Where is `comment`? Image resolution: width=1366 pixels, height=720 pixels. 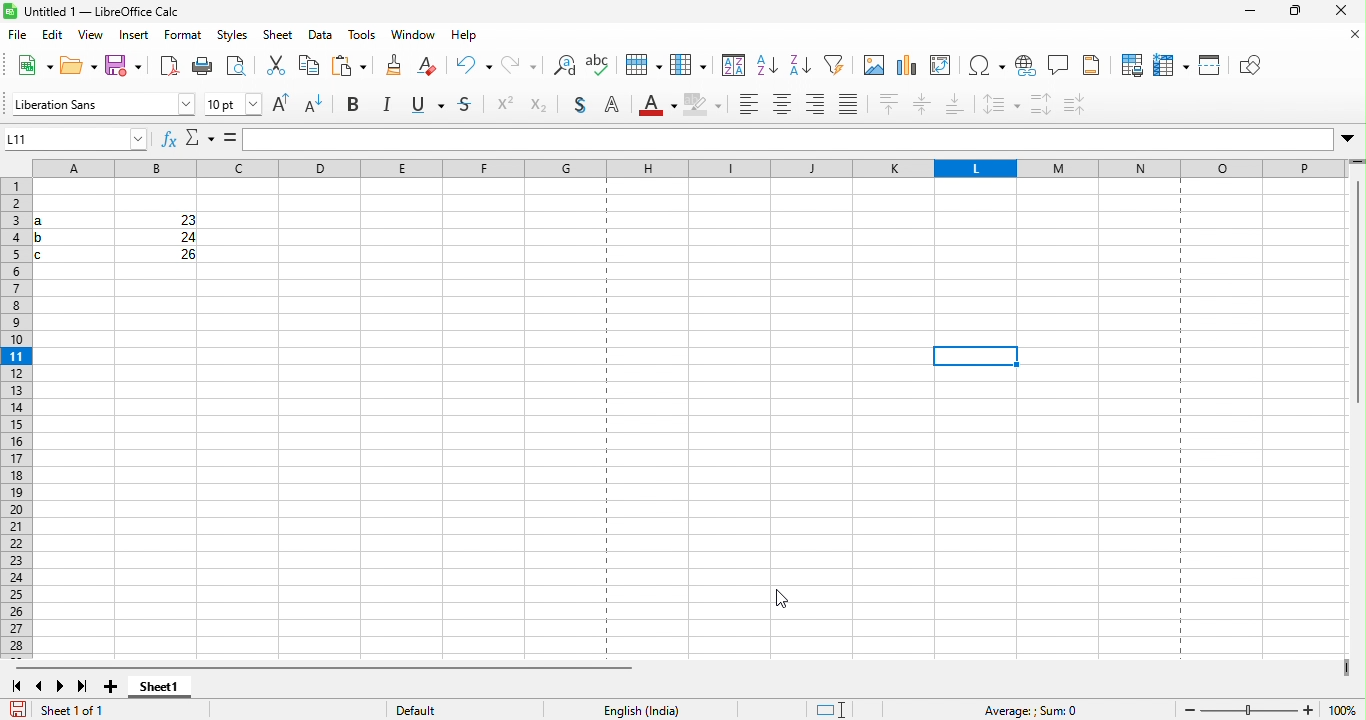
comment is located at coordinates (1060, 67).